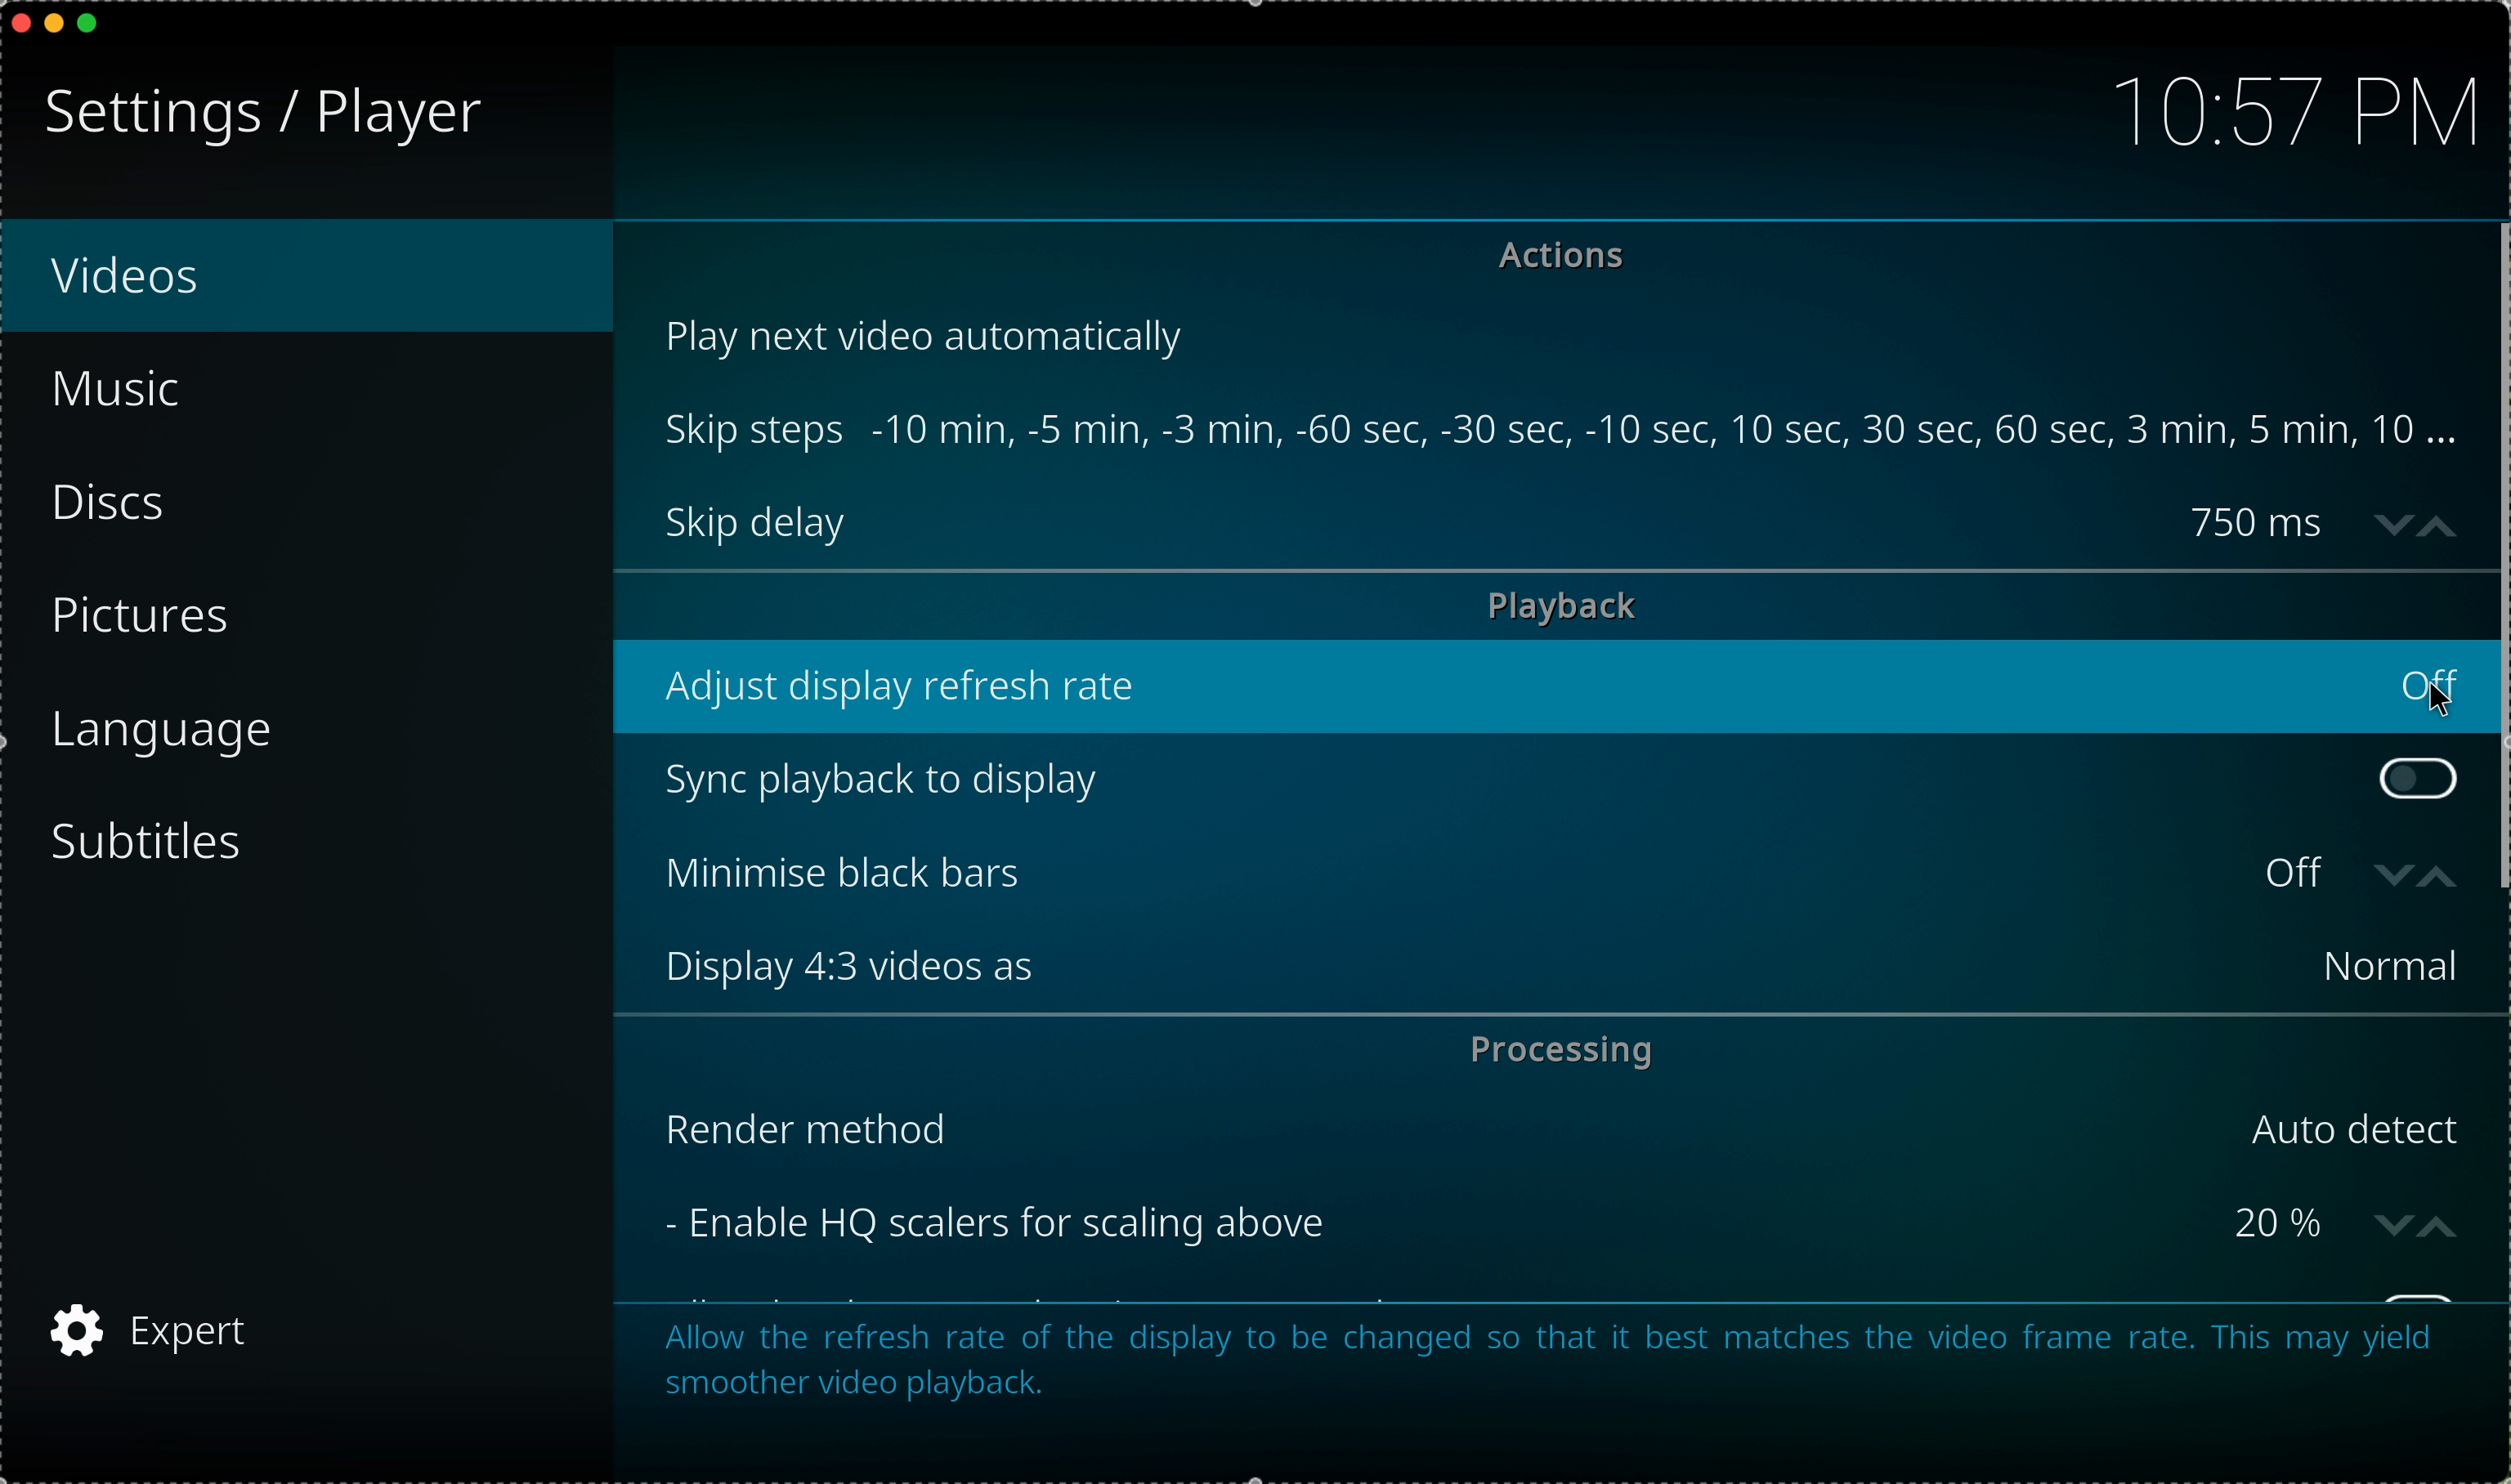  Describe the element at coordinates (166, 732) in the screenshot. I see `language` at that location.